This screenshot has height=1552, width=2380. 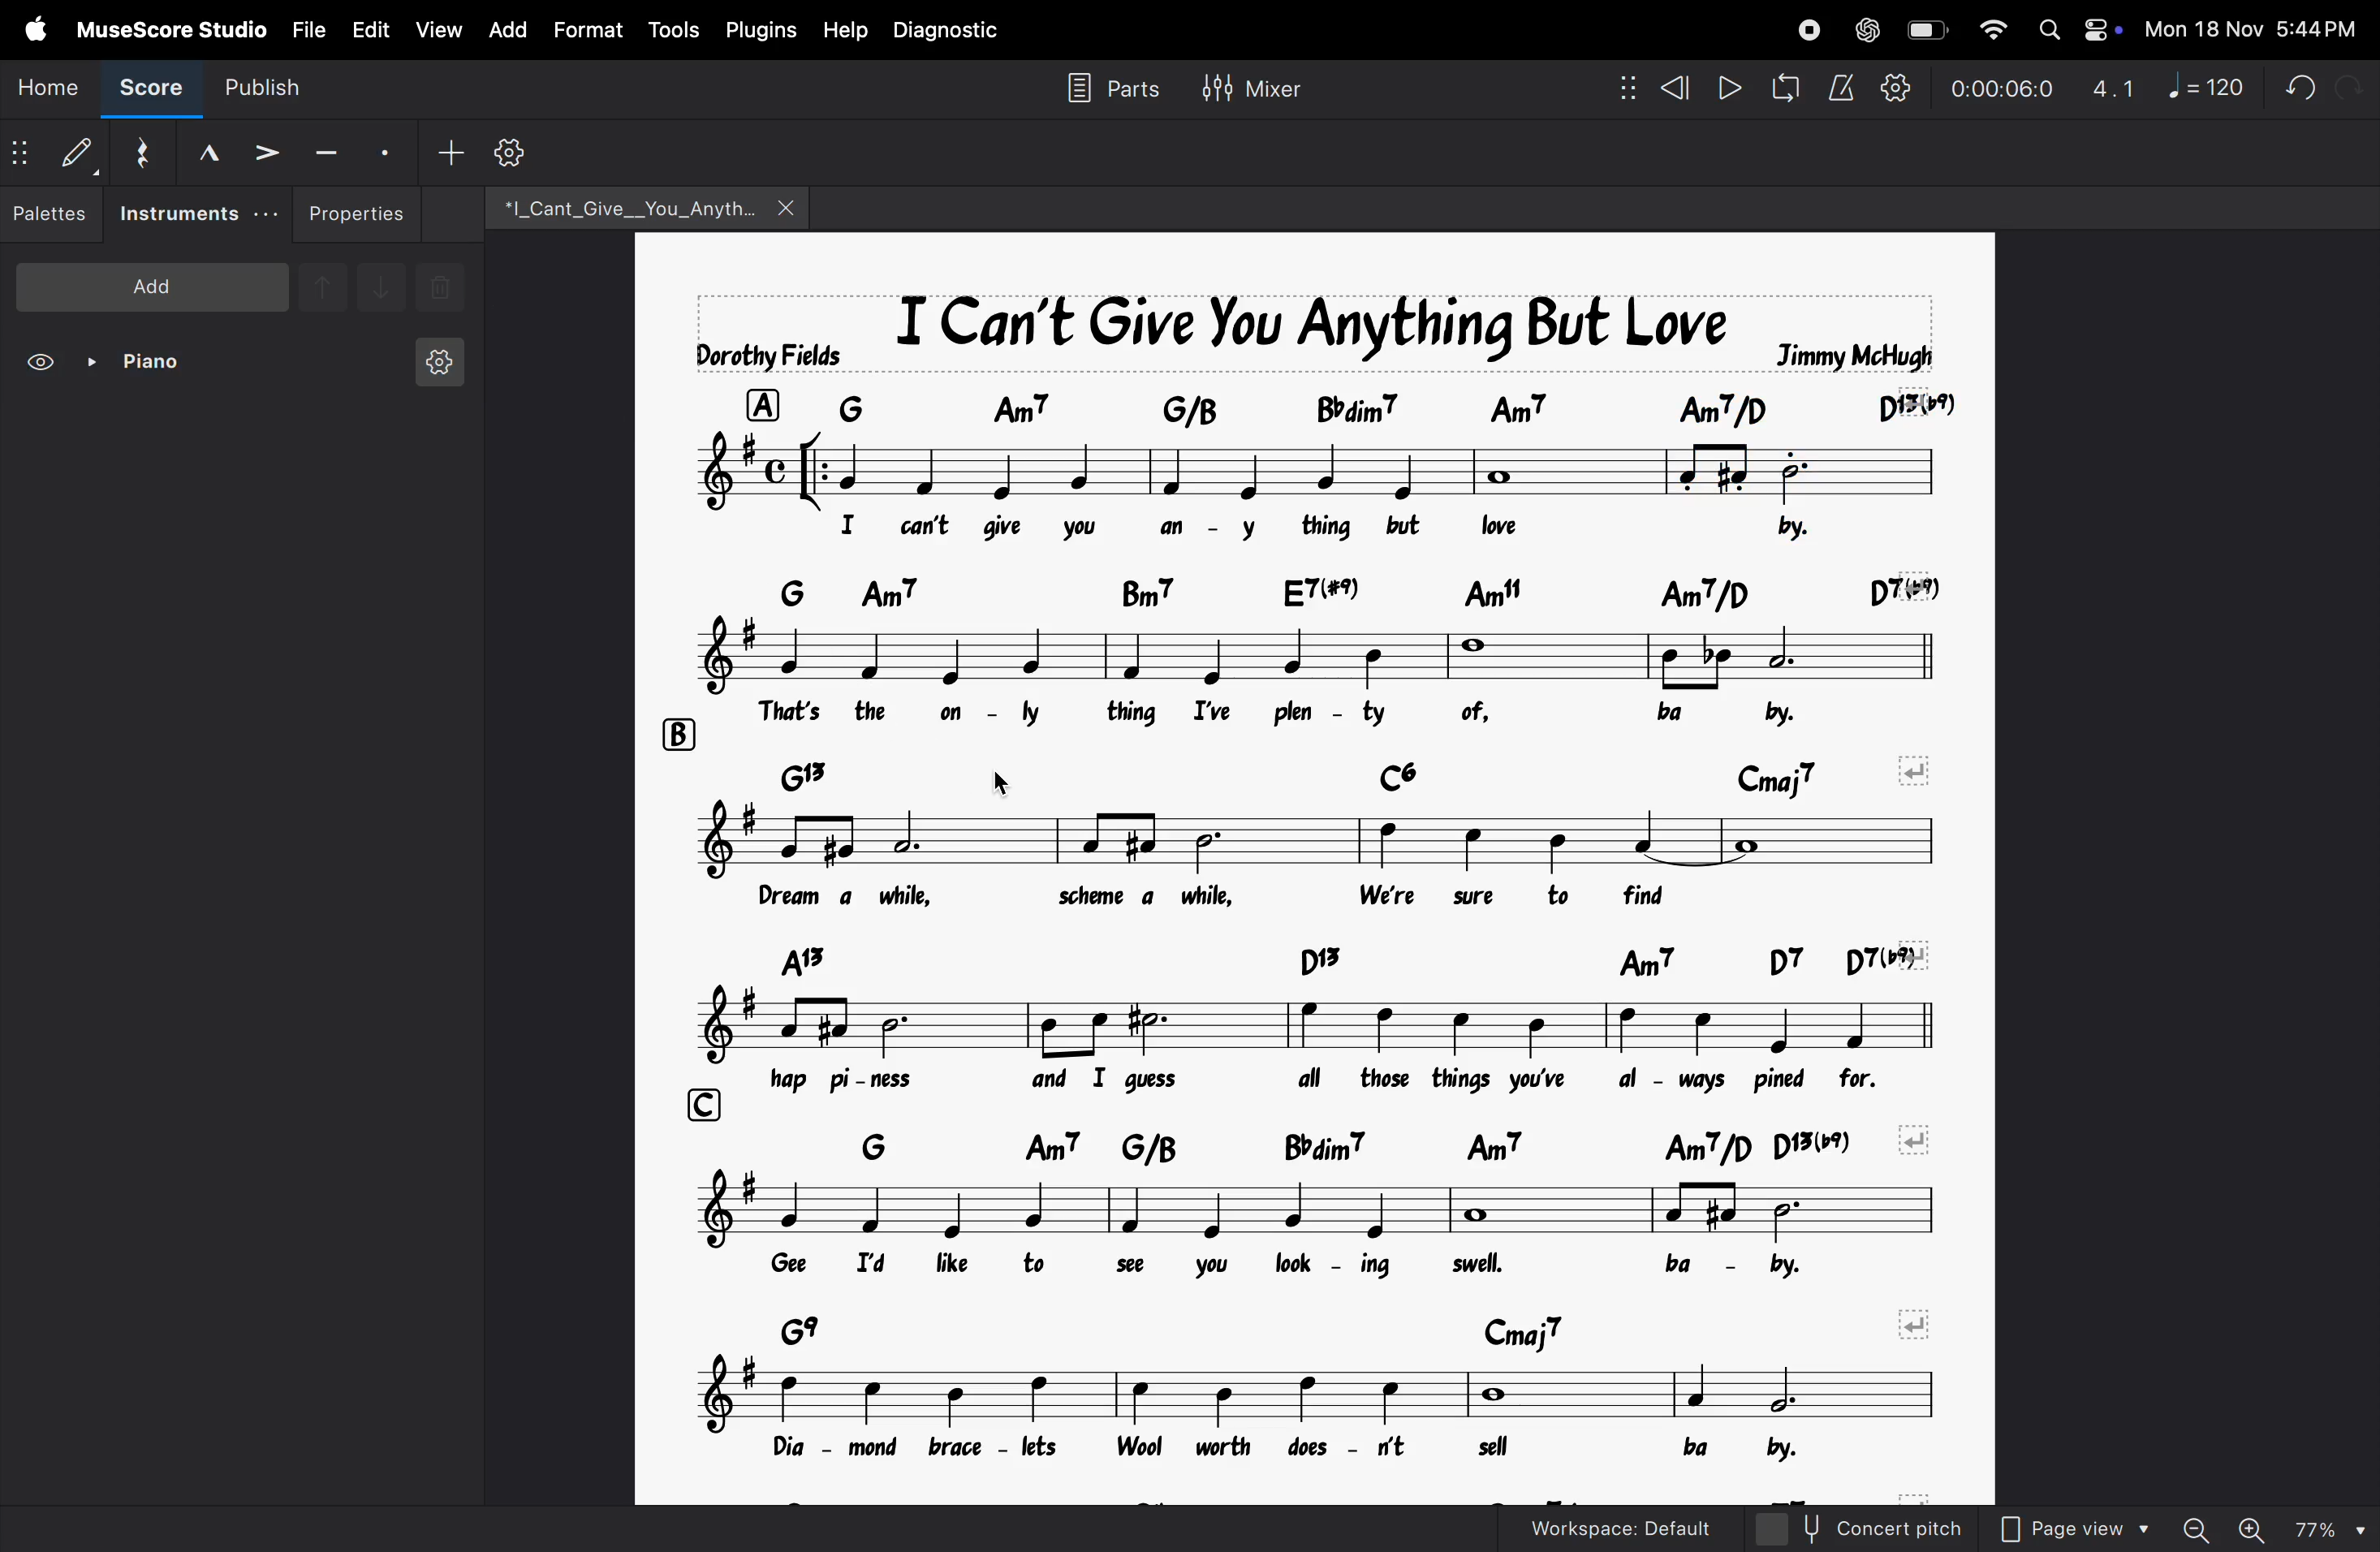 I want to click on score, so click(x=146, y=93).